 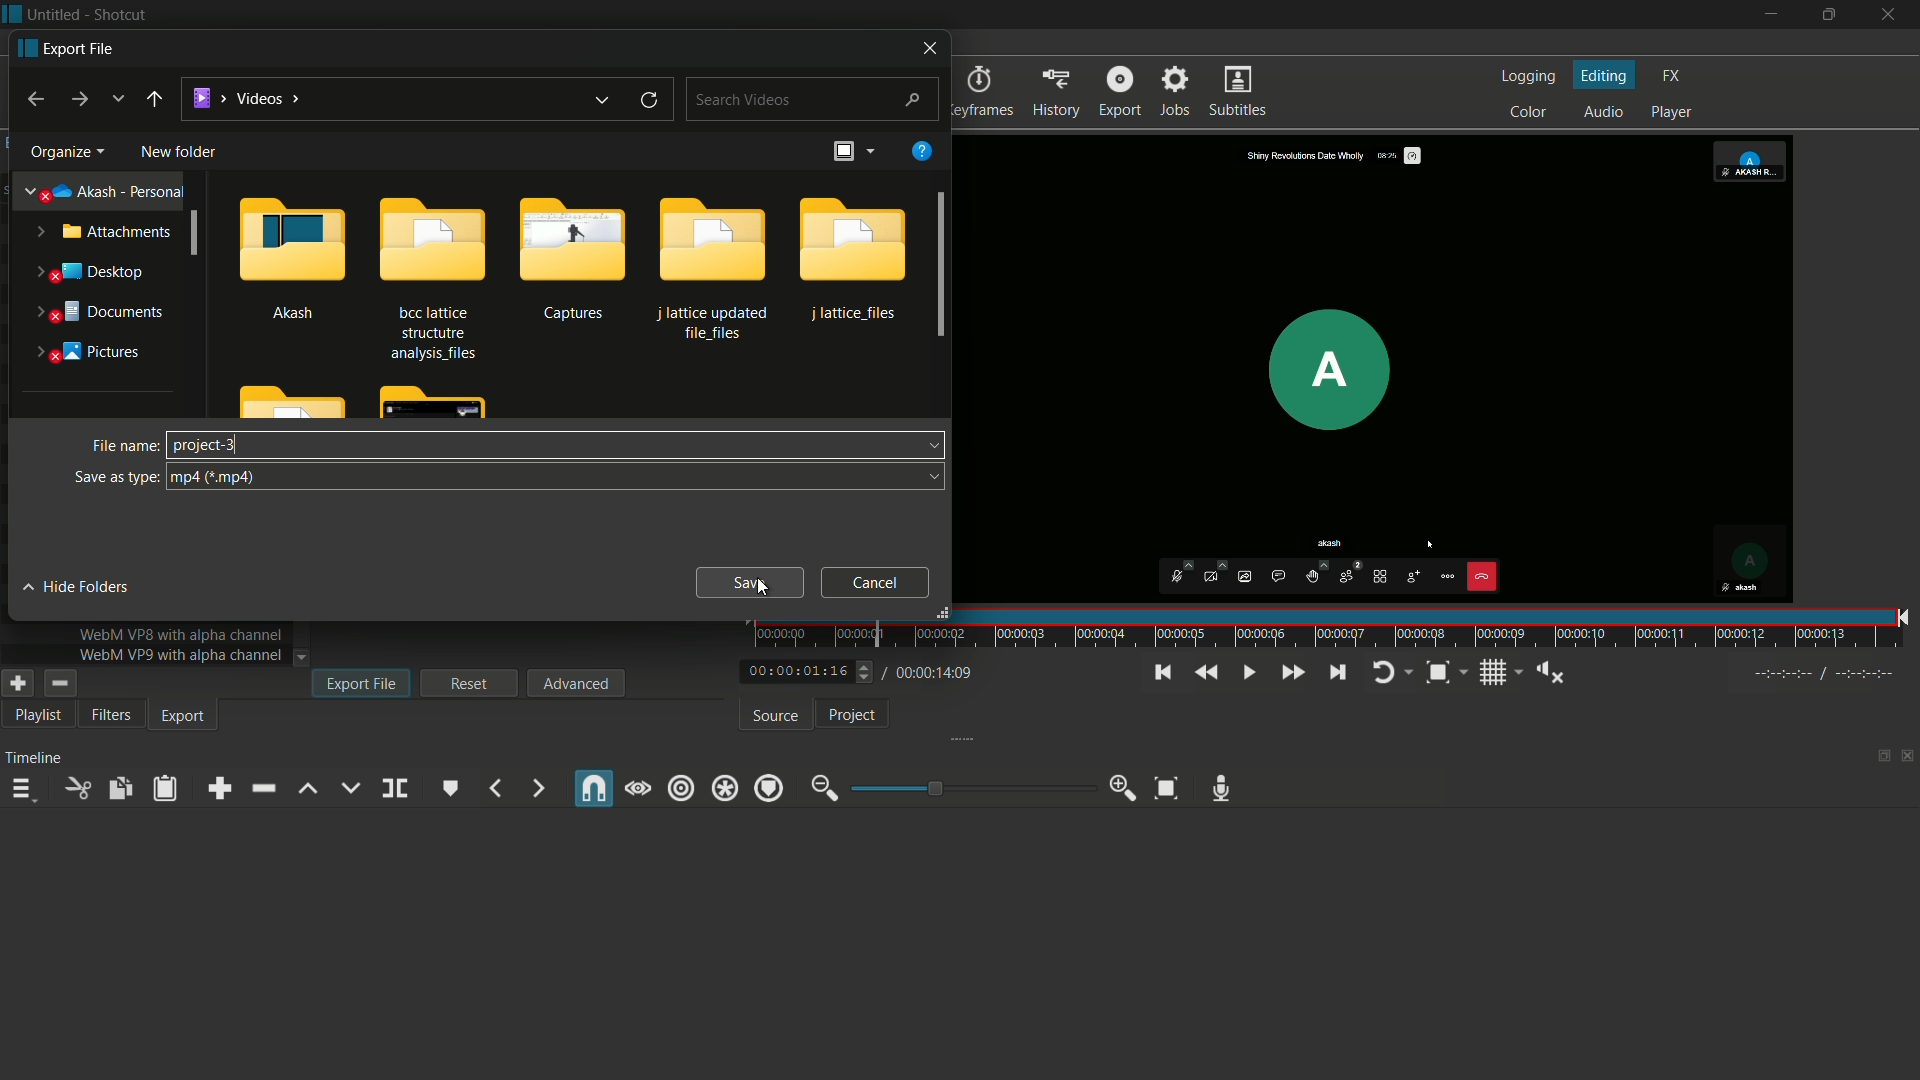 I want to click on toggle player looping, so click(x=1384, y=673).